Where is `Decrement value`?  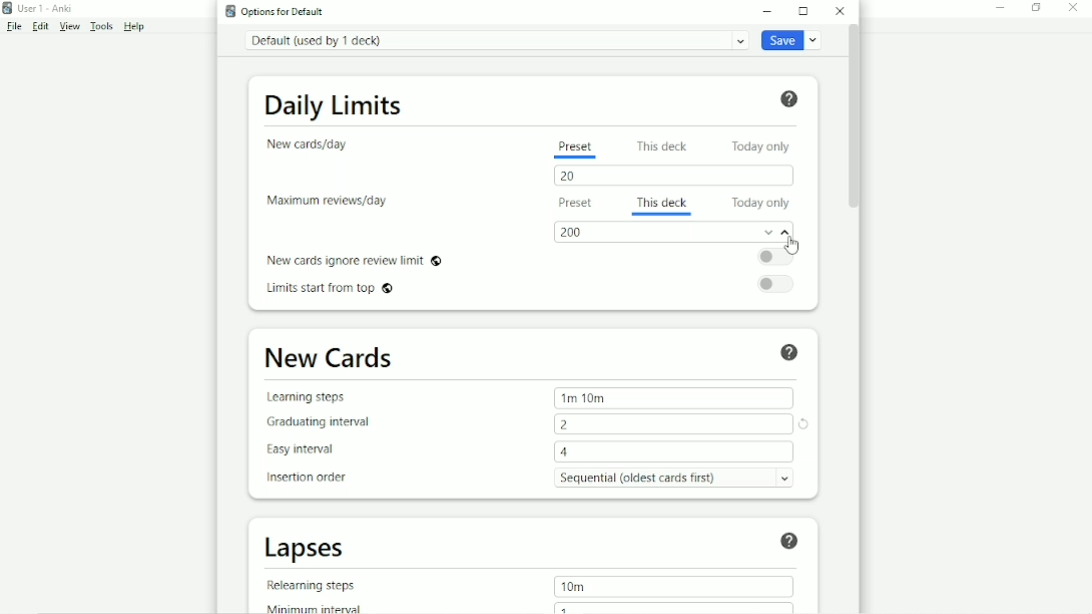 Decrement value is located at coordinates (767, 232).